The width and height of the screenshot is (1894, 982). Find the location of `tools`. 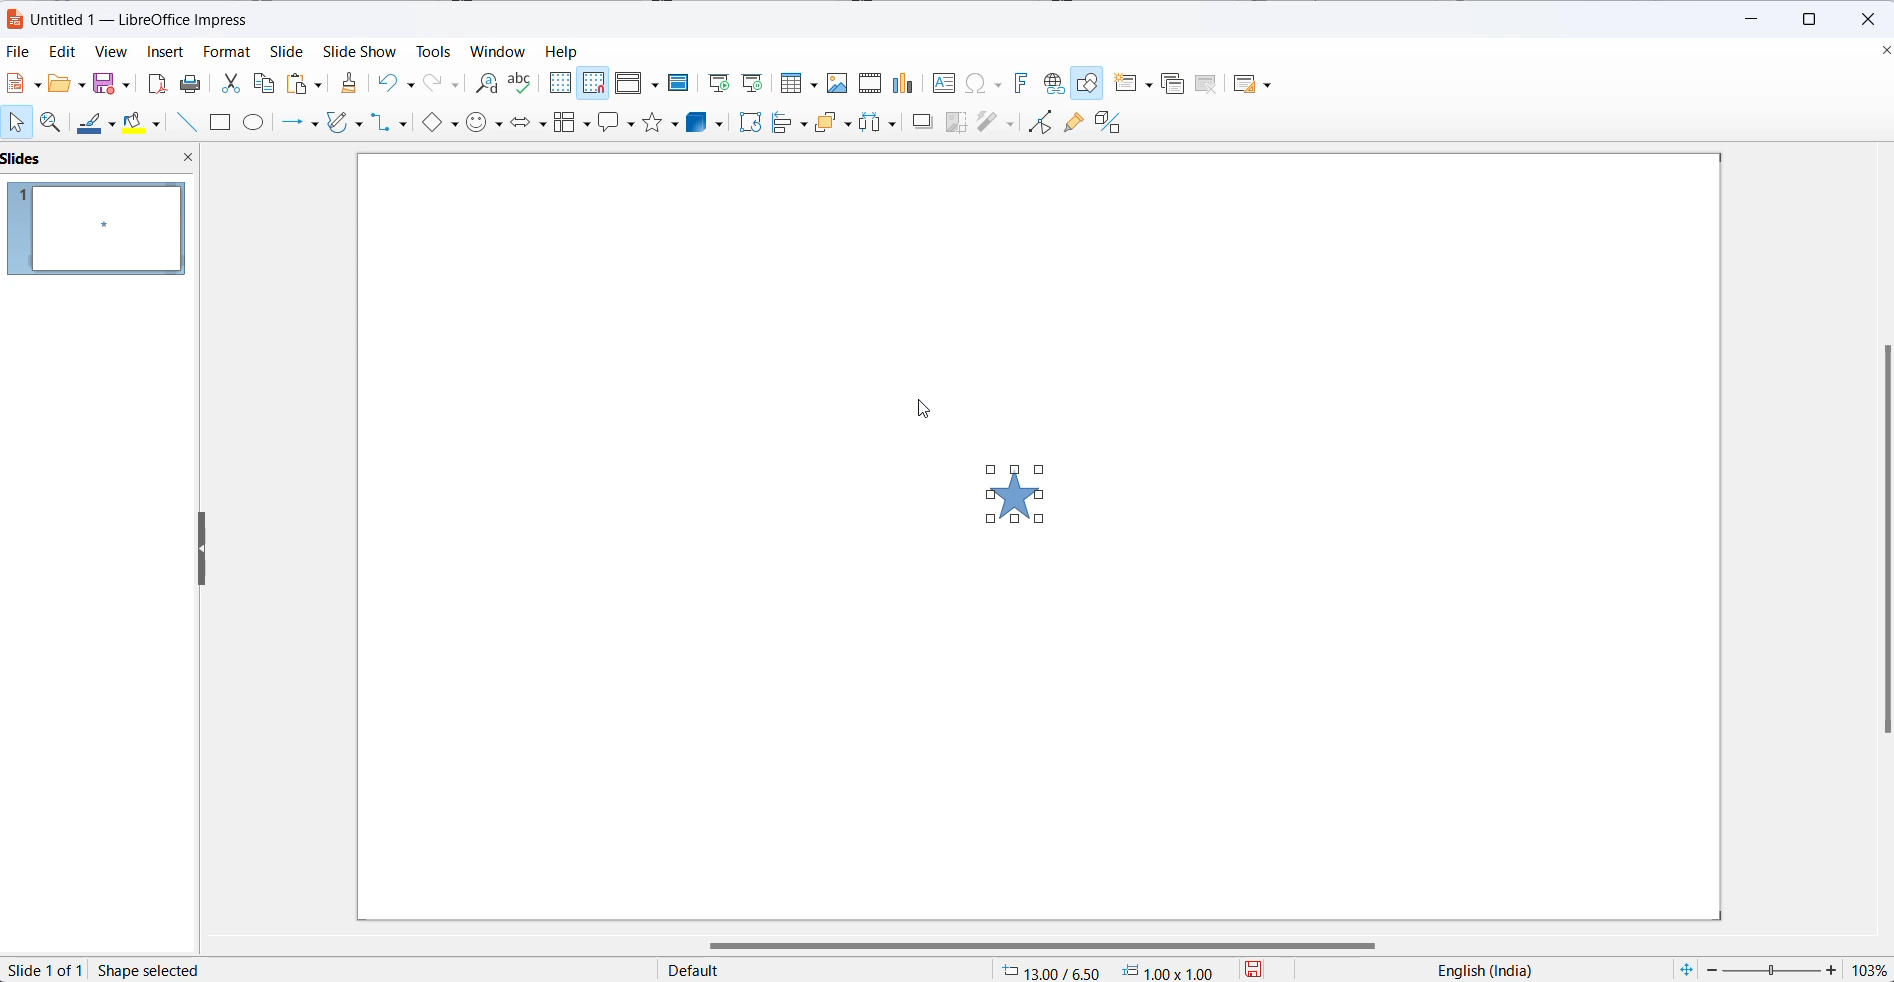

tools is located at coordinates (430, 49).